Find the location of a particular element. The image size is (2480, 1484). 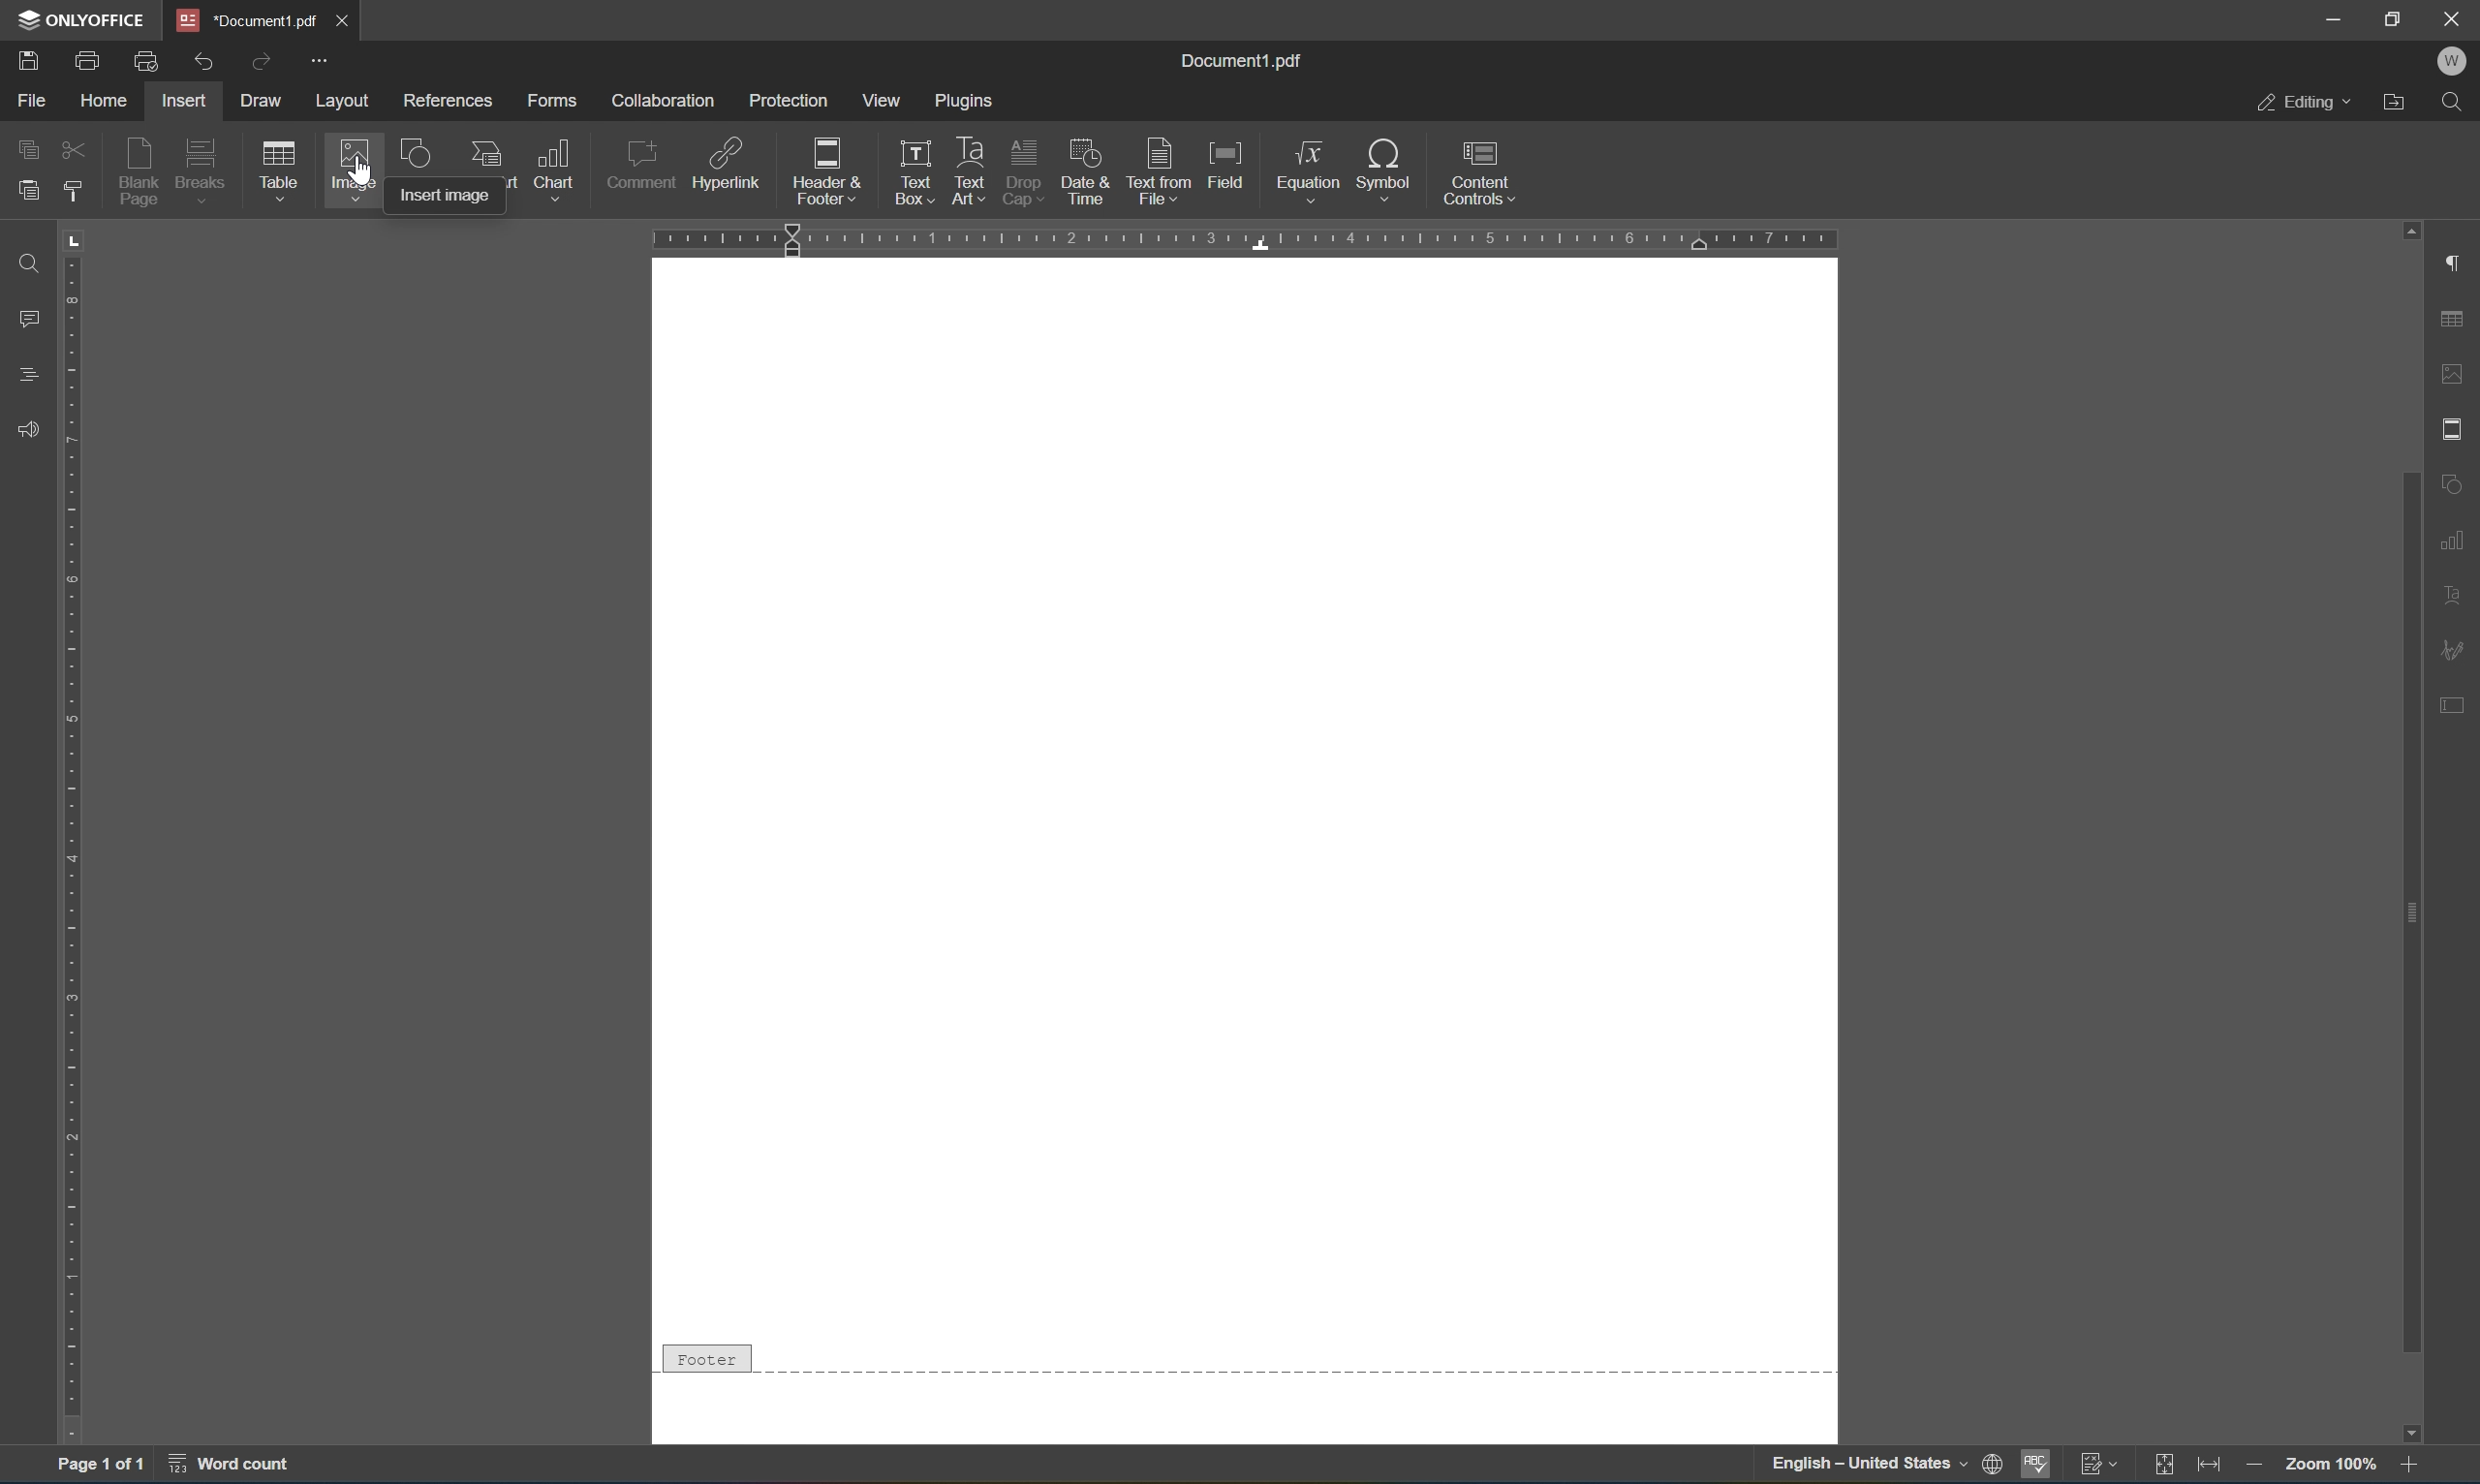

quick print is located at coordinates (146, 64).